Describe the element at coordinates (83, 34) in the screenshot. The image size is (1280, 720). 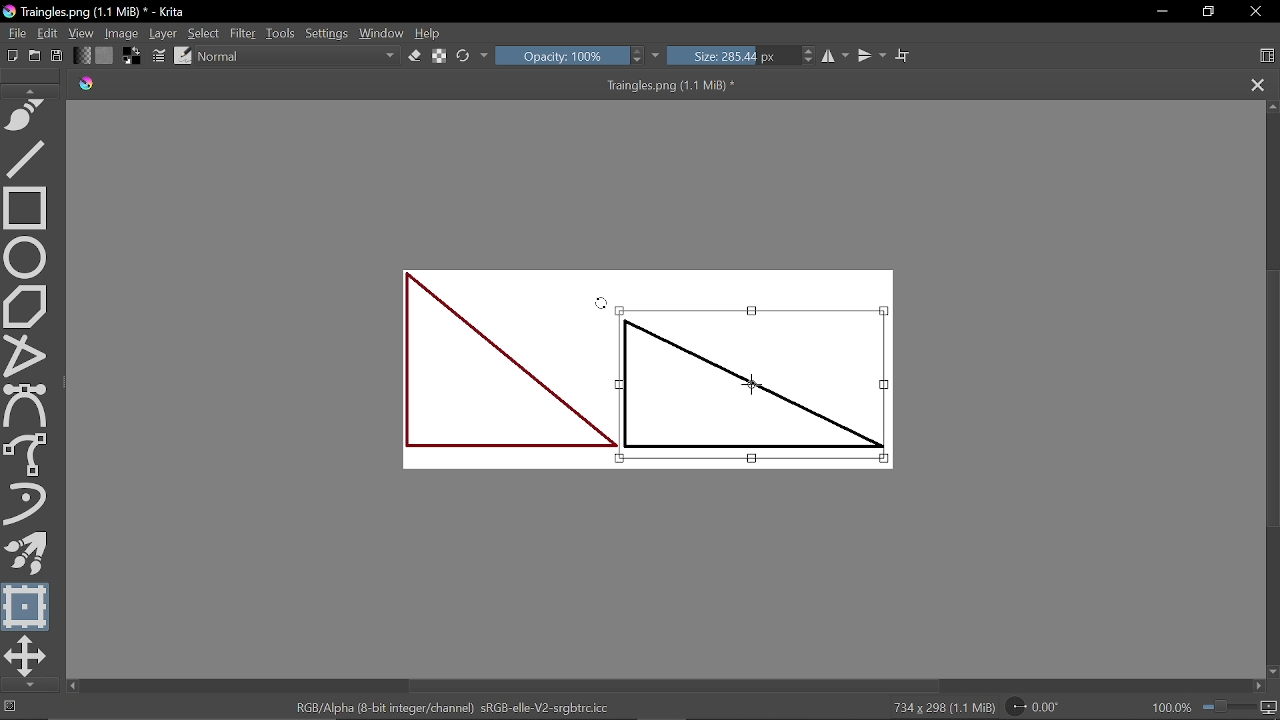
I see `View` at that location.